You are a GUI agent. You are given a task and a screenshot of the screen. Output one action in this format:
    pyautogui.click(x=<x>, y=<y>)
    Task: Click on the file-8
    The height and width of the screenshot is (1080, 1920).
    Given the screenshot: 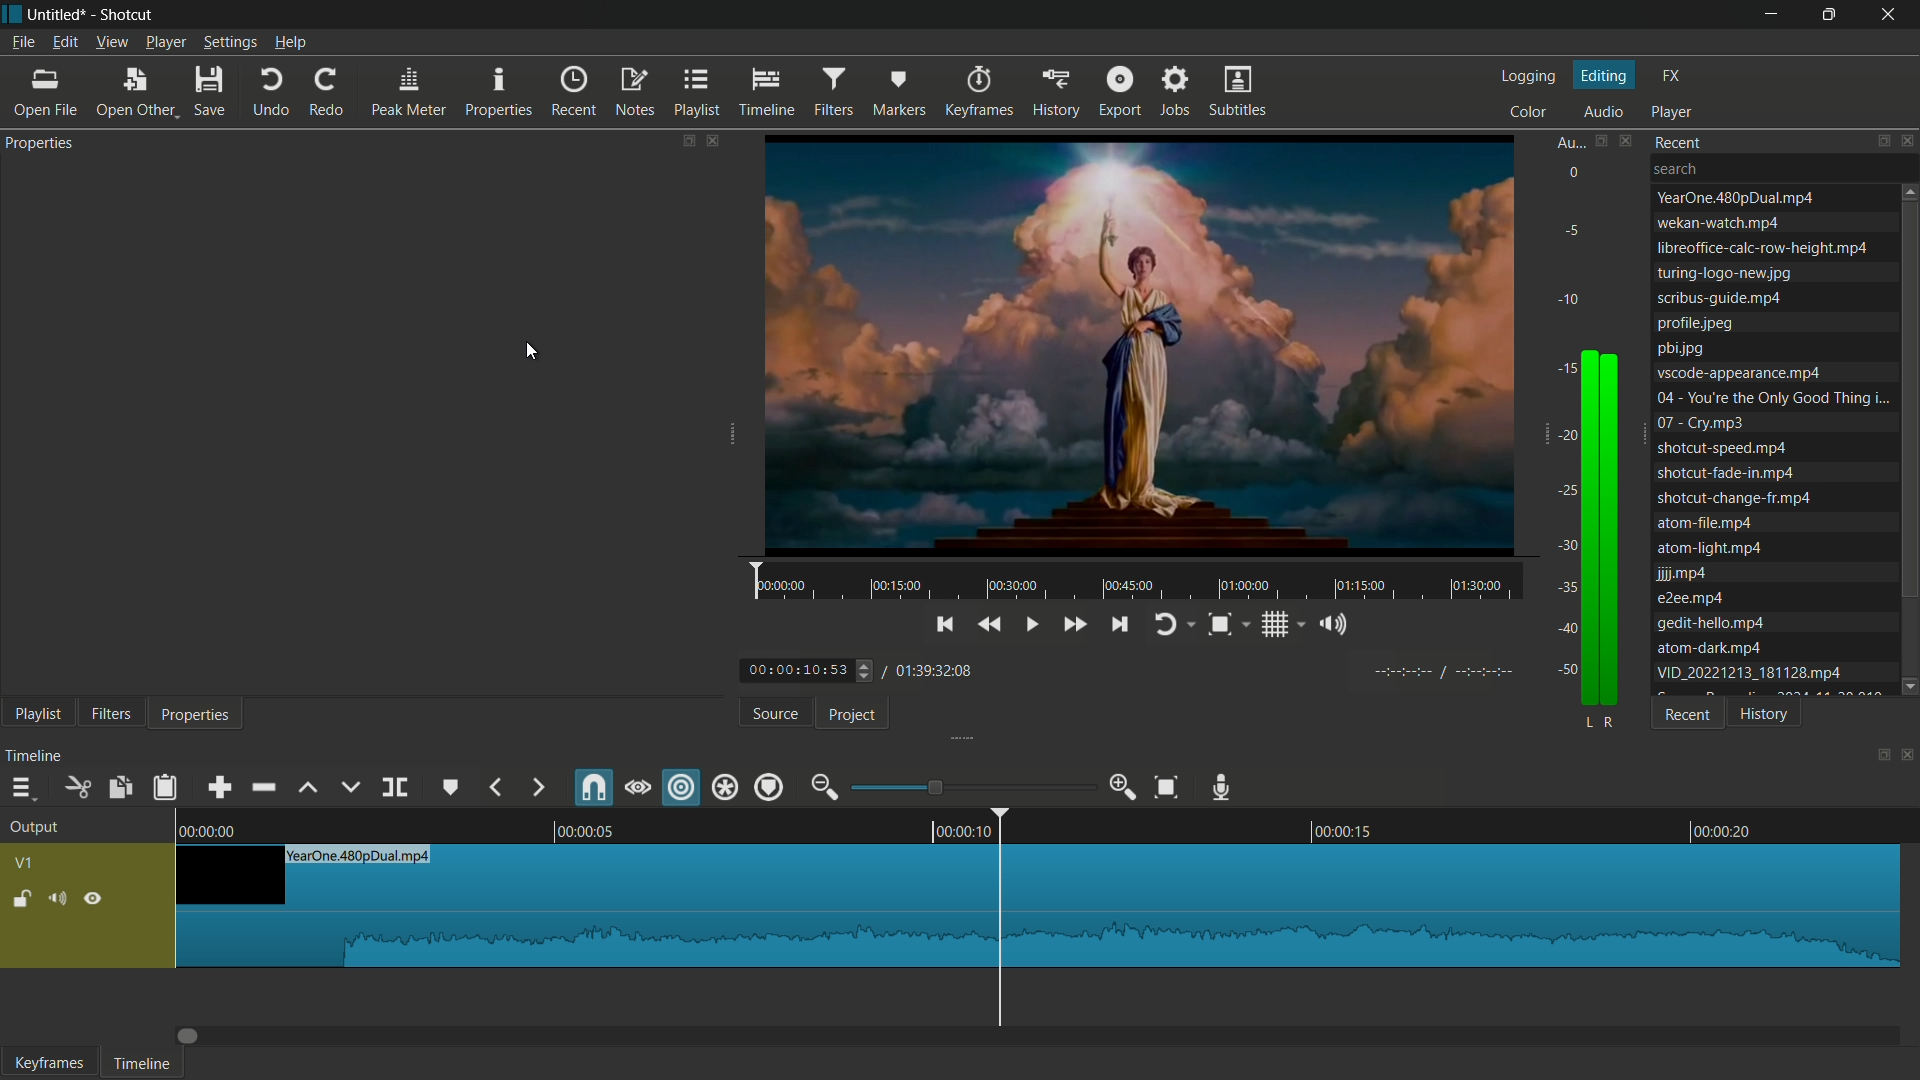 What is the action you would take?
    pyautogui.click(x=1738, y=374)
    